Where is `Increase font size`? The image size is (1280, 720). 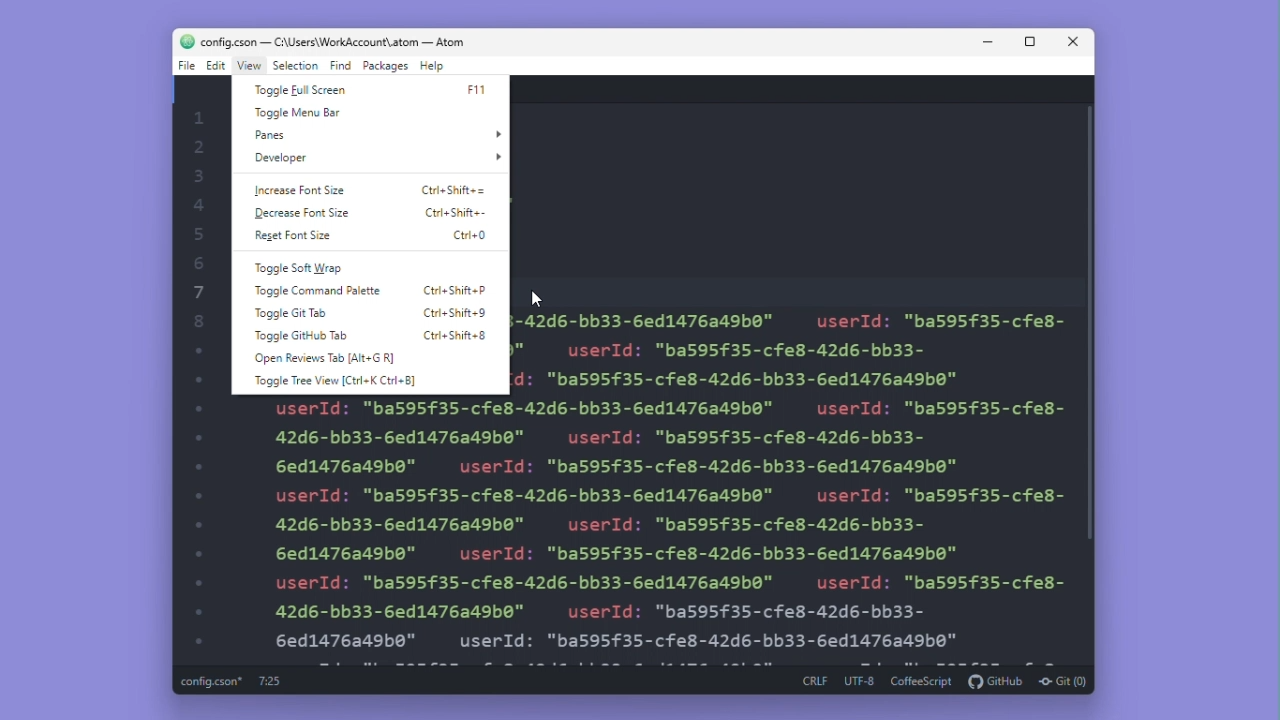
Increase font size is located at coordinates (298, 191).